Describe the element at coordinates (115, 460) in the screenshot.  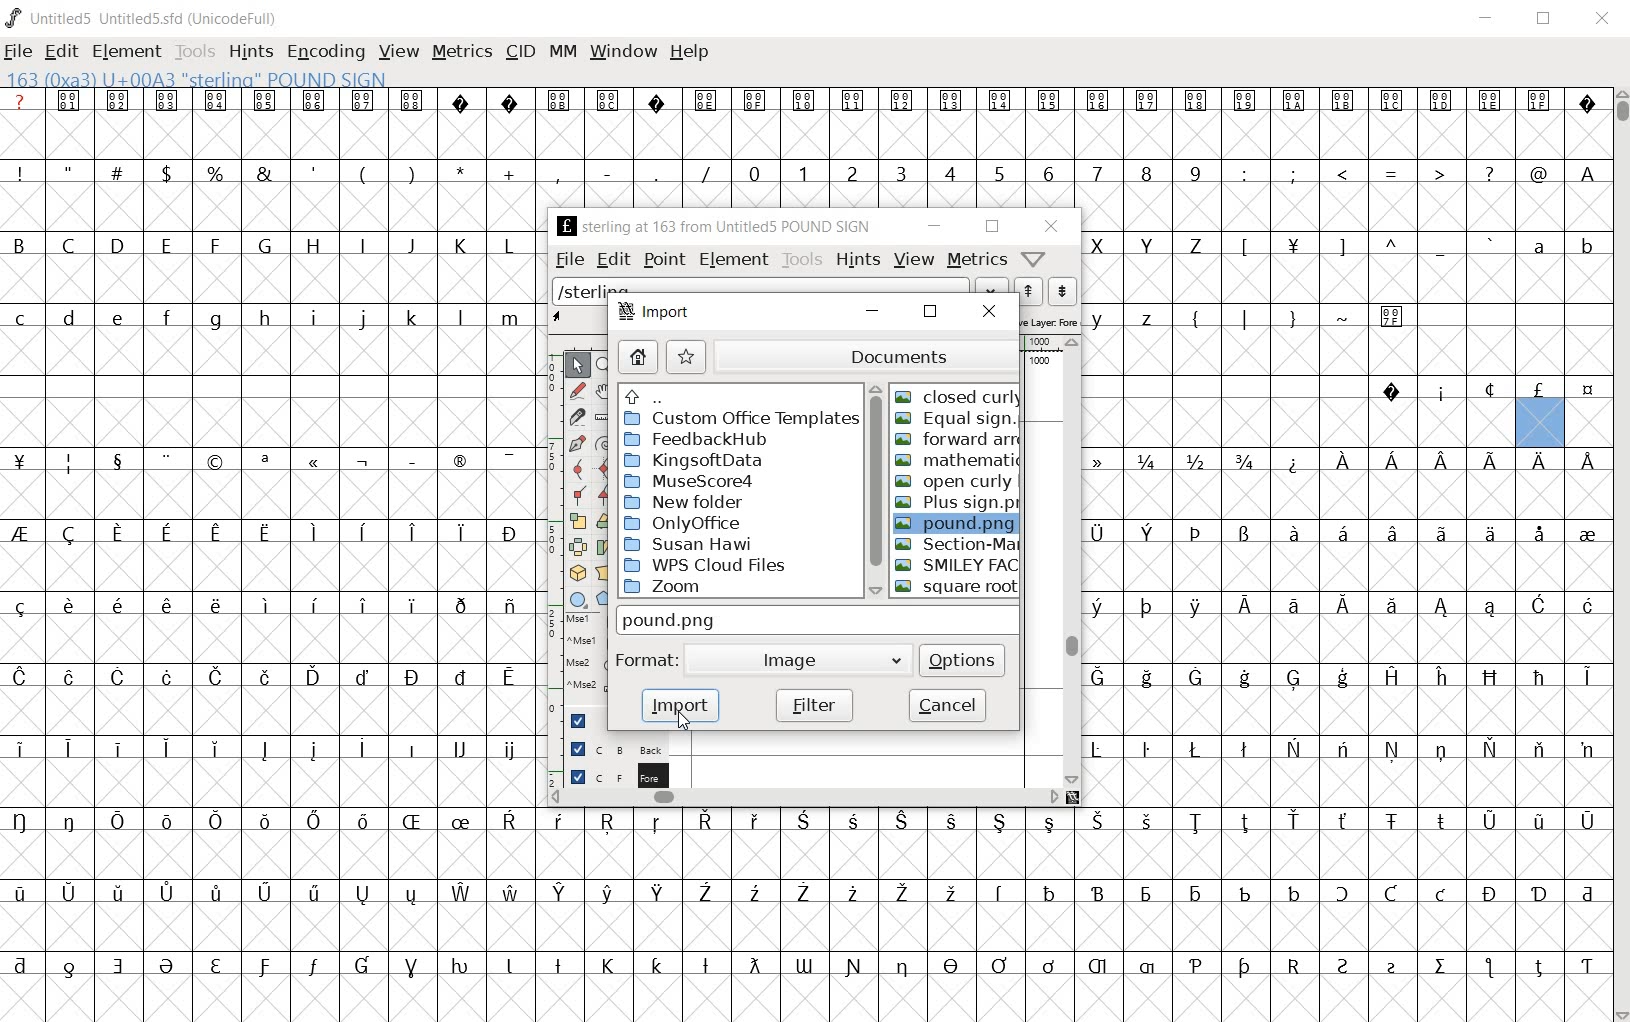
I see `Symbol` at that location.